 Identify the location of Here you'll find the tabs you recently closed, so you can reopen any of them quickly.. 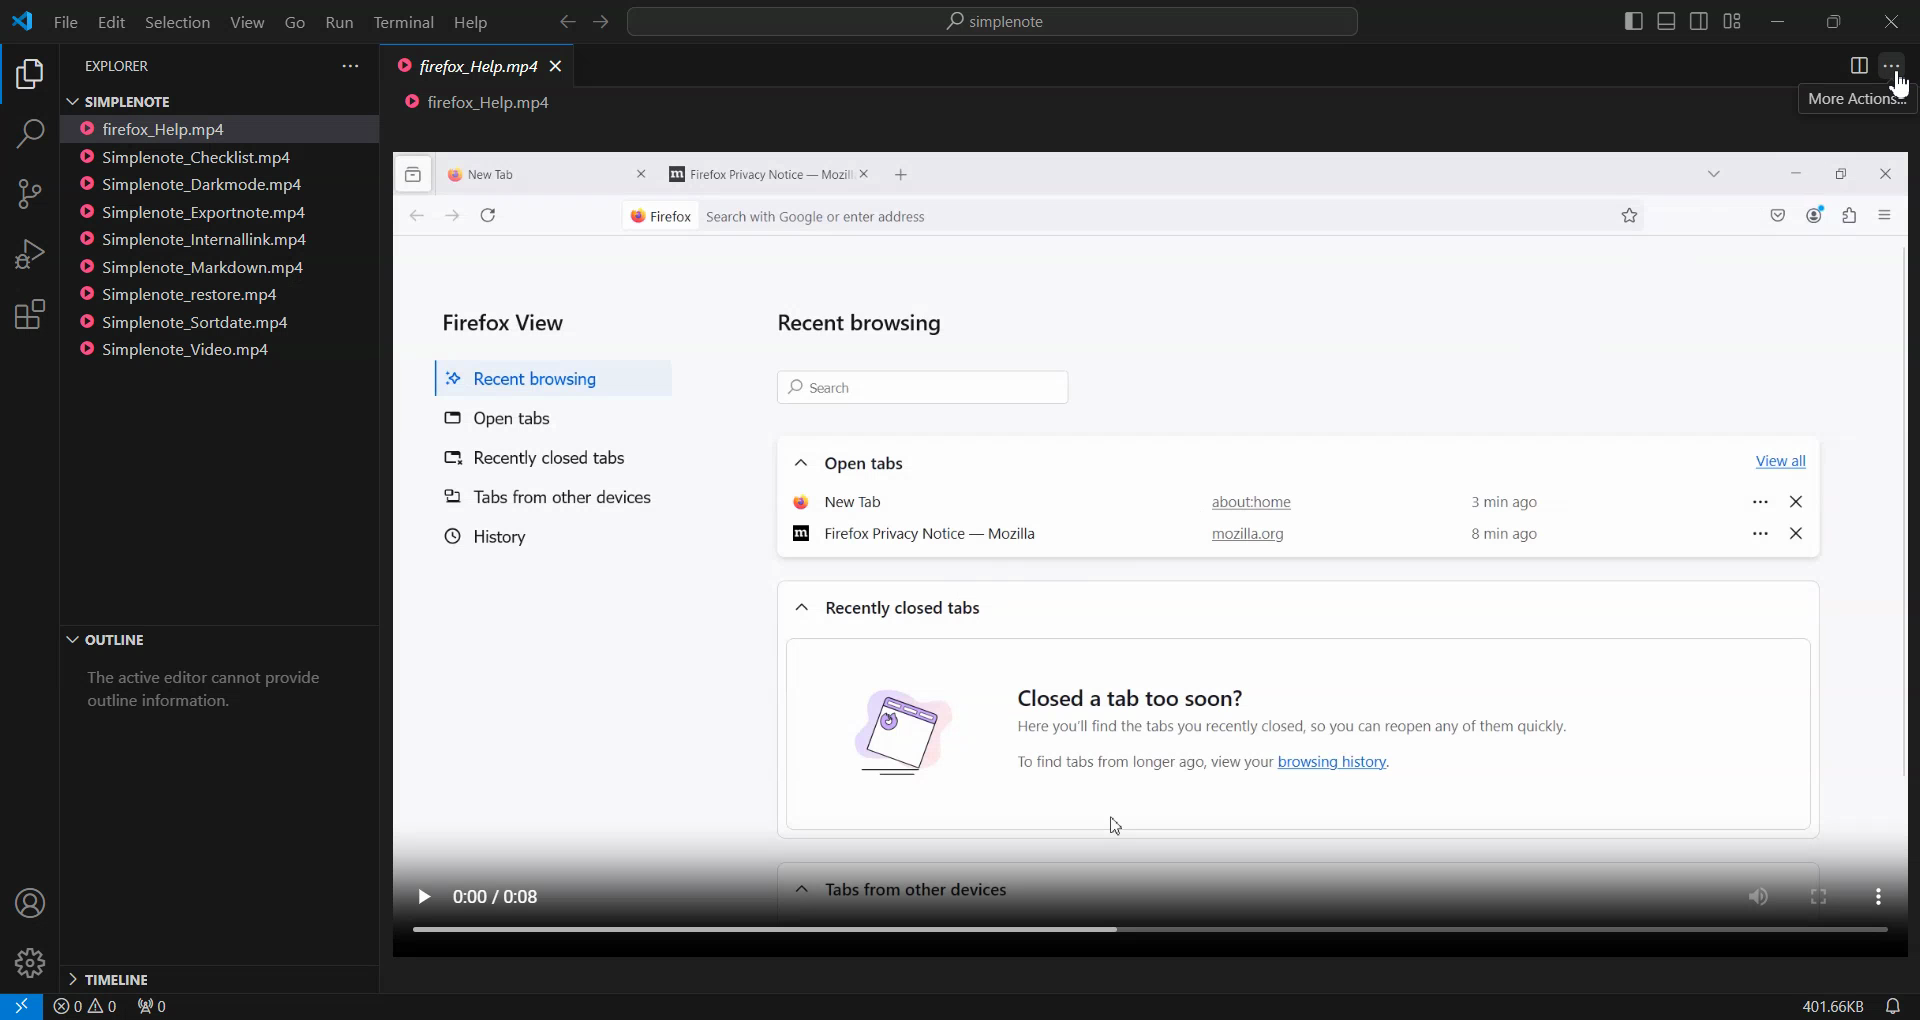
(1379, 724).